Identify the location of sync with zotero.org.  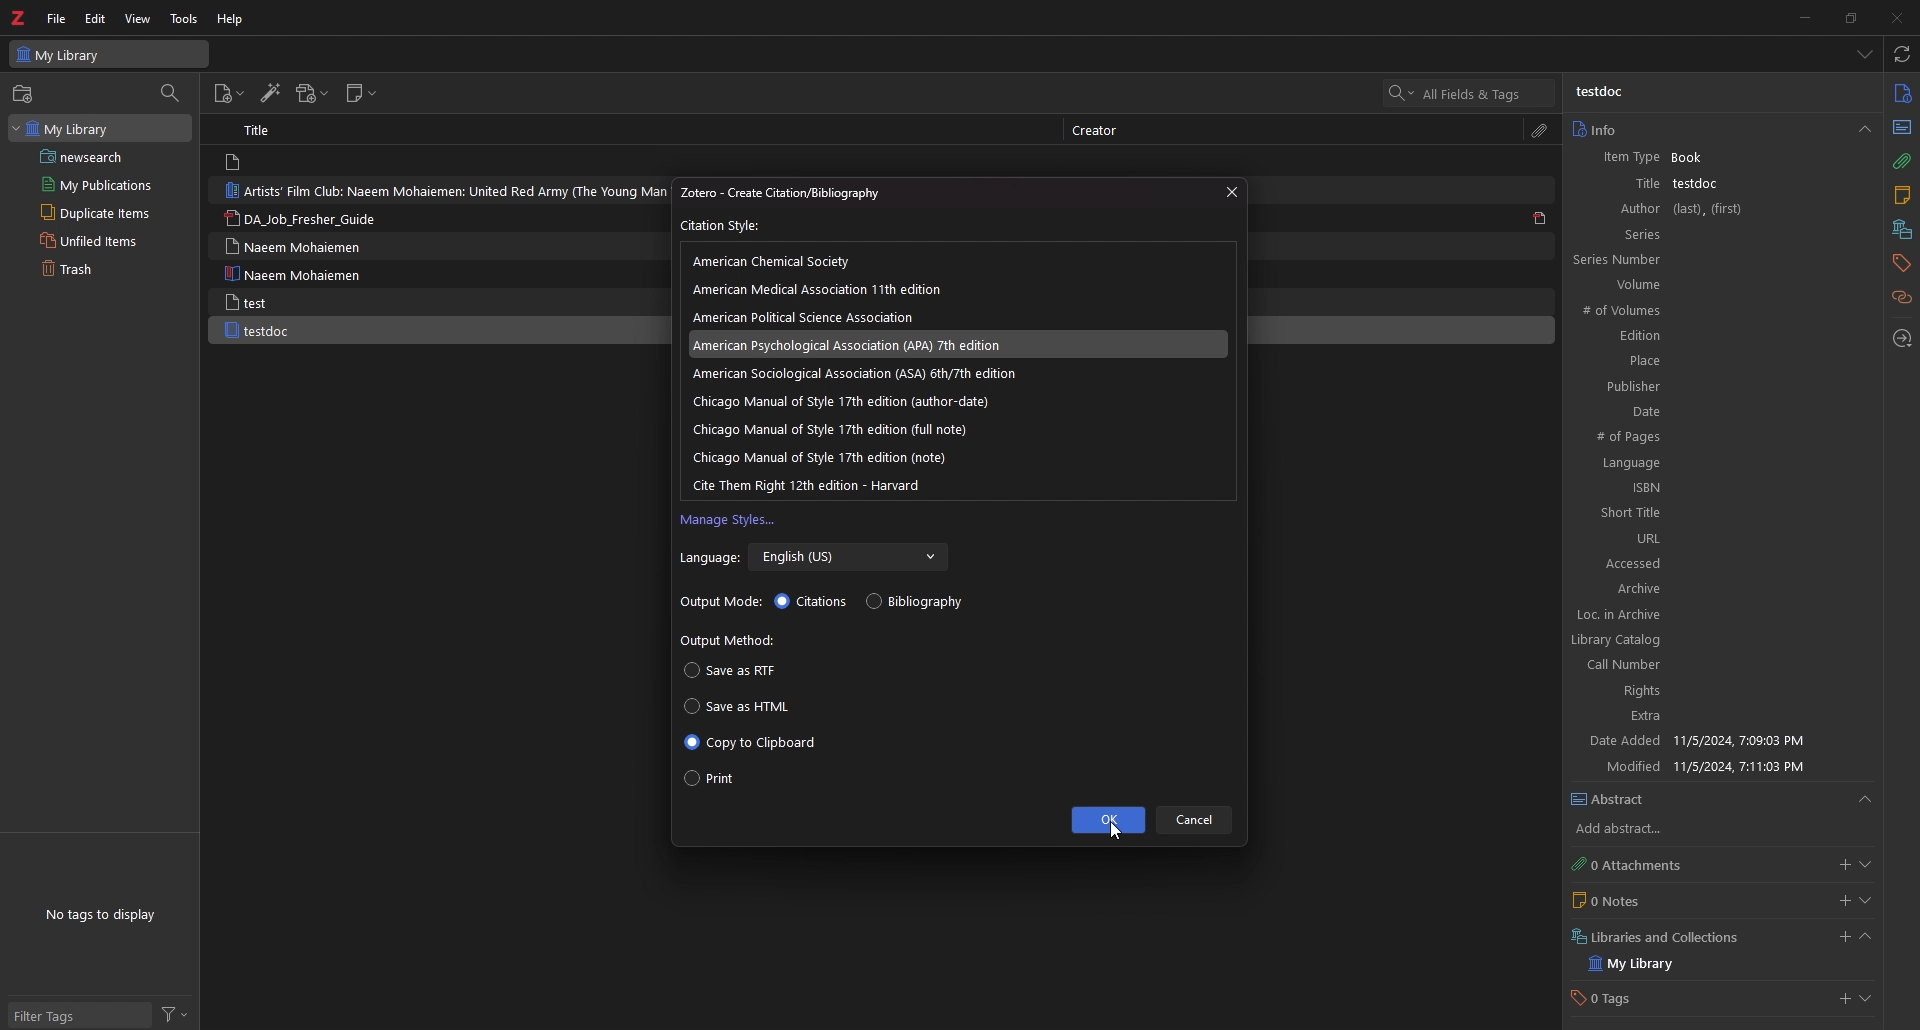
(1903, 53).